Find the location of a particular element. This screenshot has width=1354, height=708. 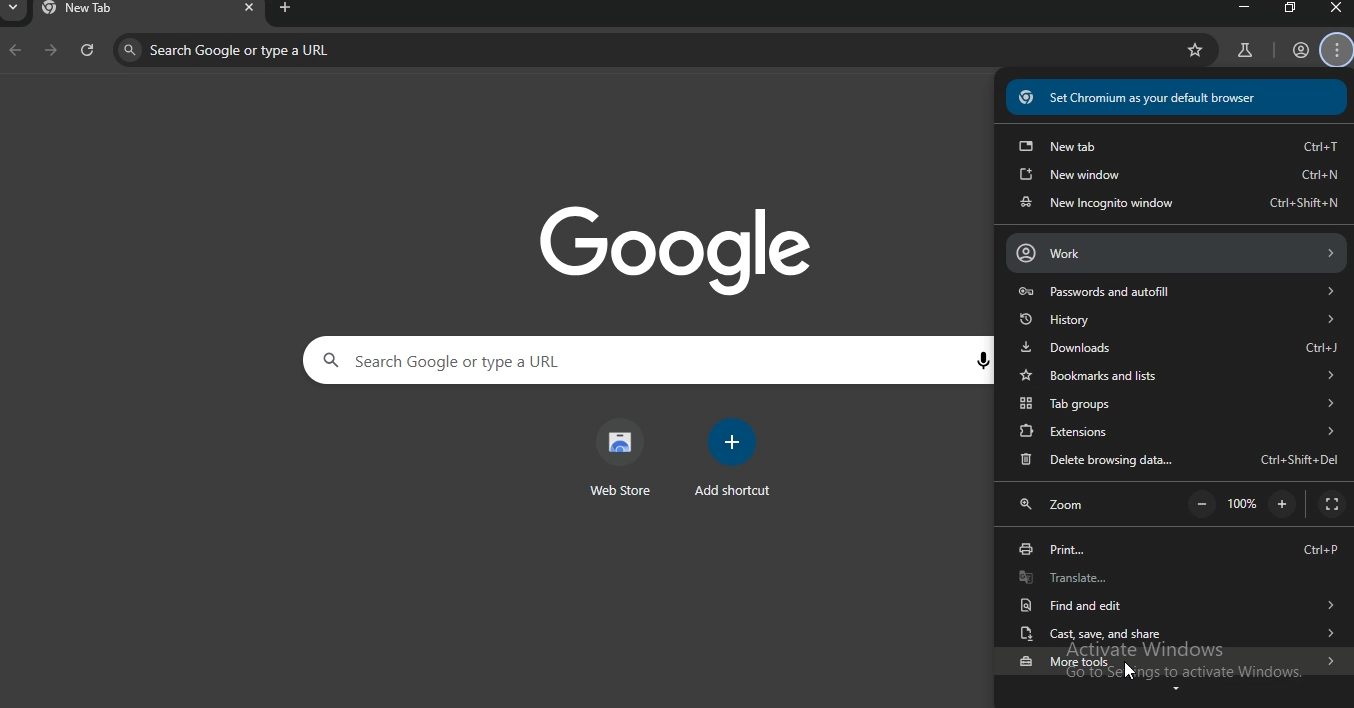

history is located at coordinates (1174, 321).